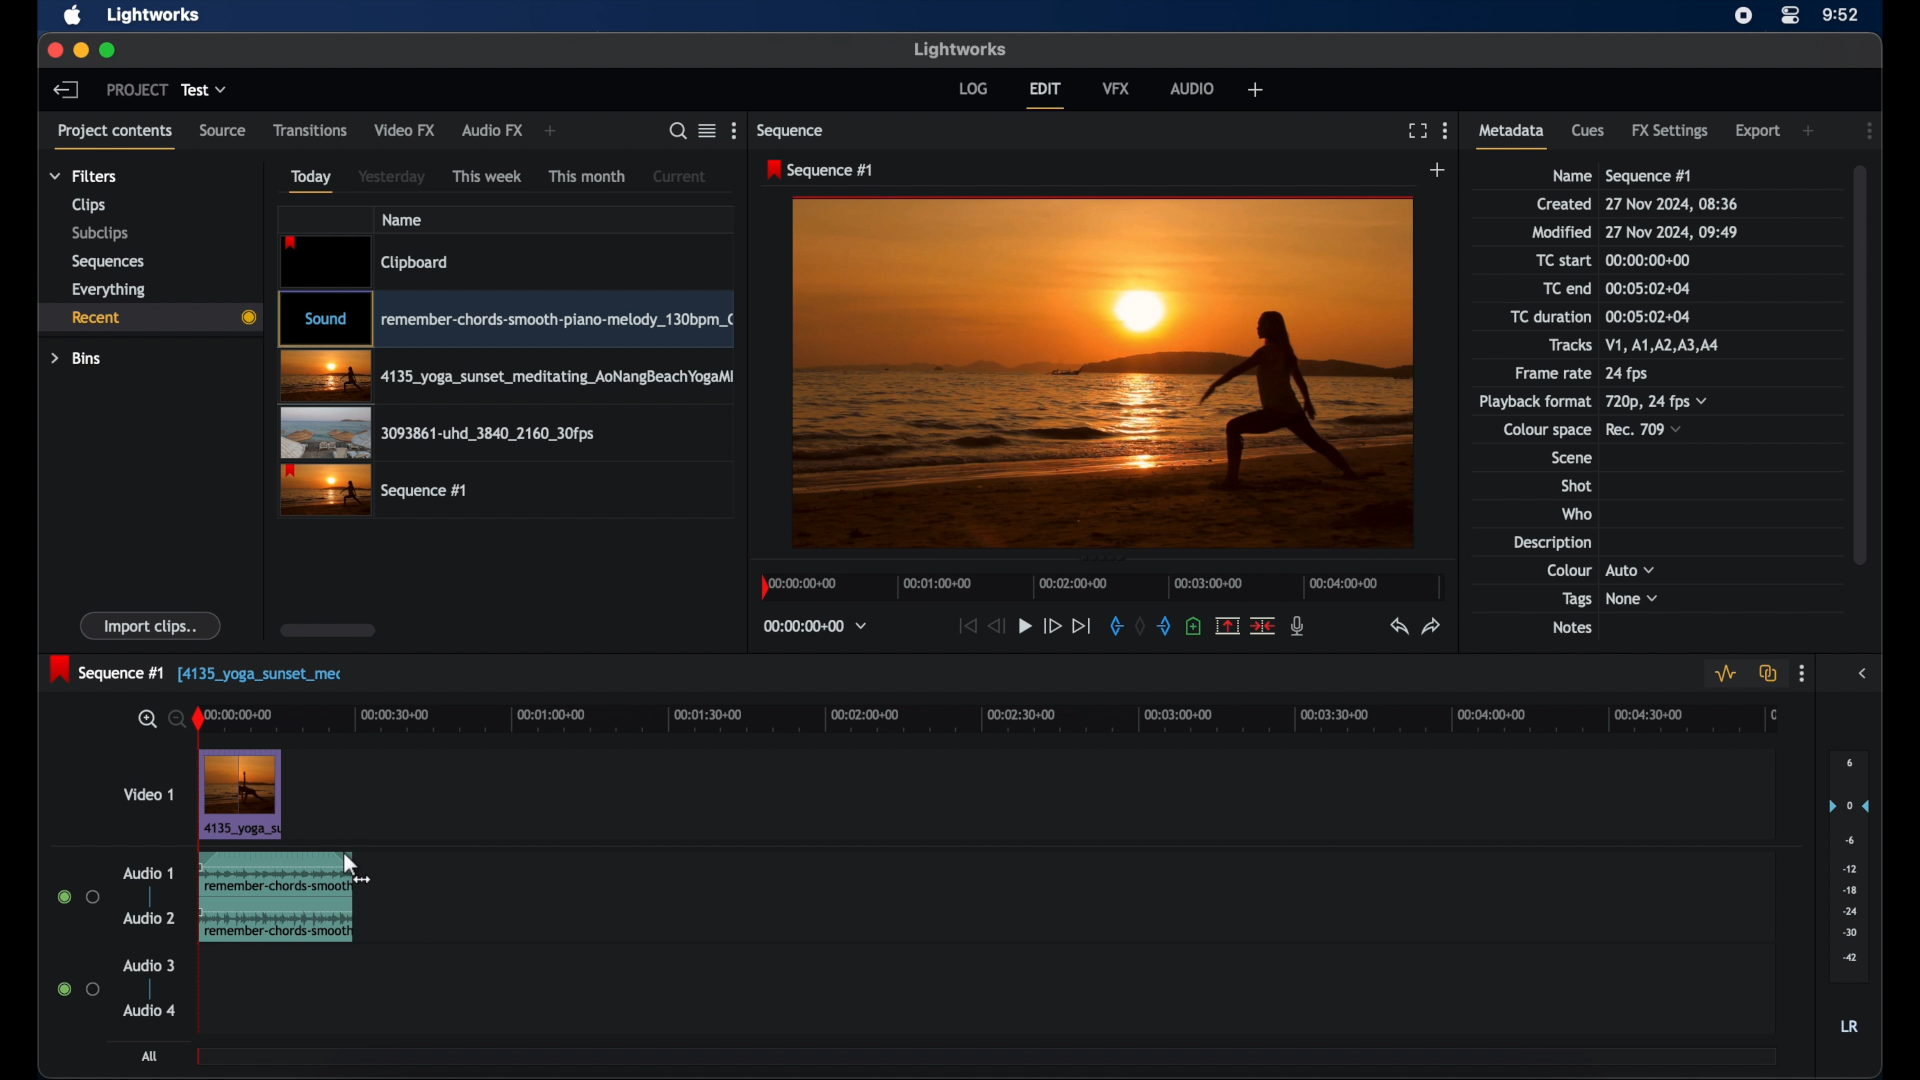  What do you see at coordinates (1564, 204) in the screenshot?
I see `created` at bounding box center [1564, 204].